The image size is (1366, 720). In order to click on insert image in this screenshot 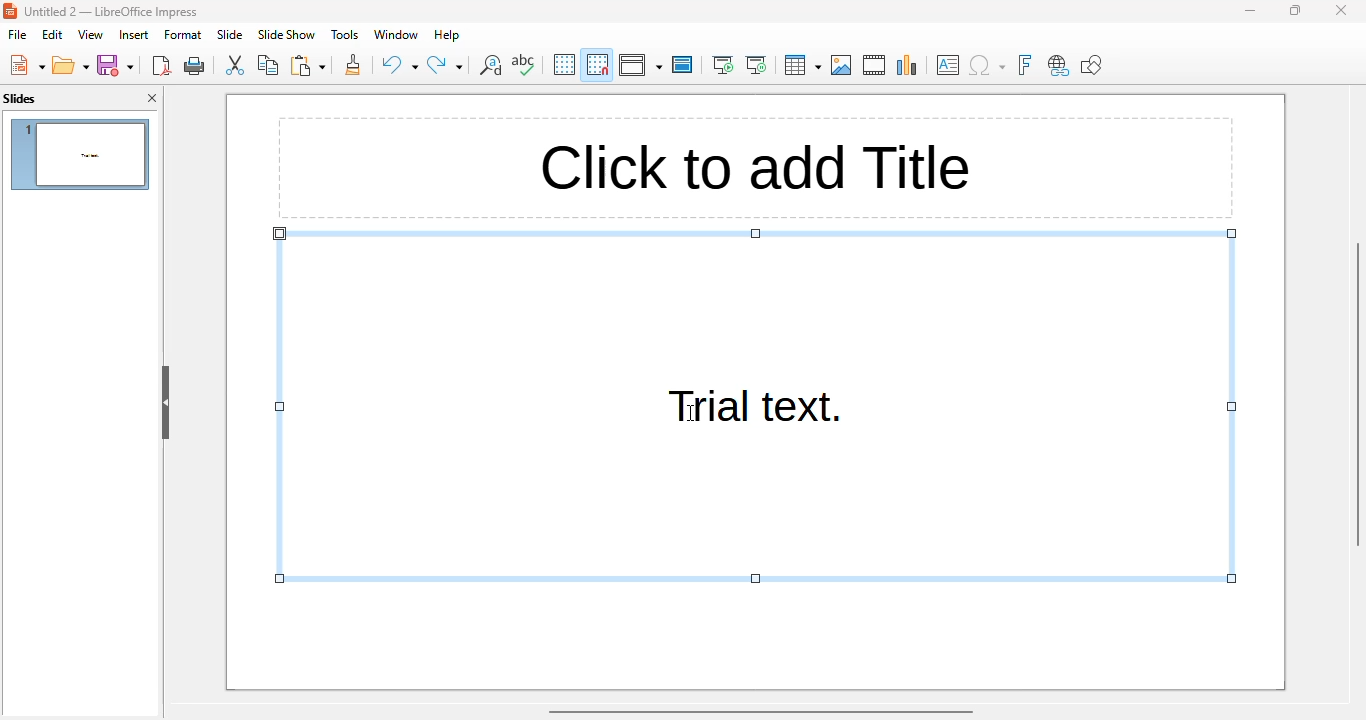, I will do `click(842, 65)`.